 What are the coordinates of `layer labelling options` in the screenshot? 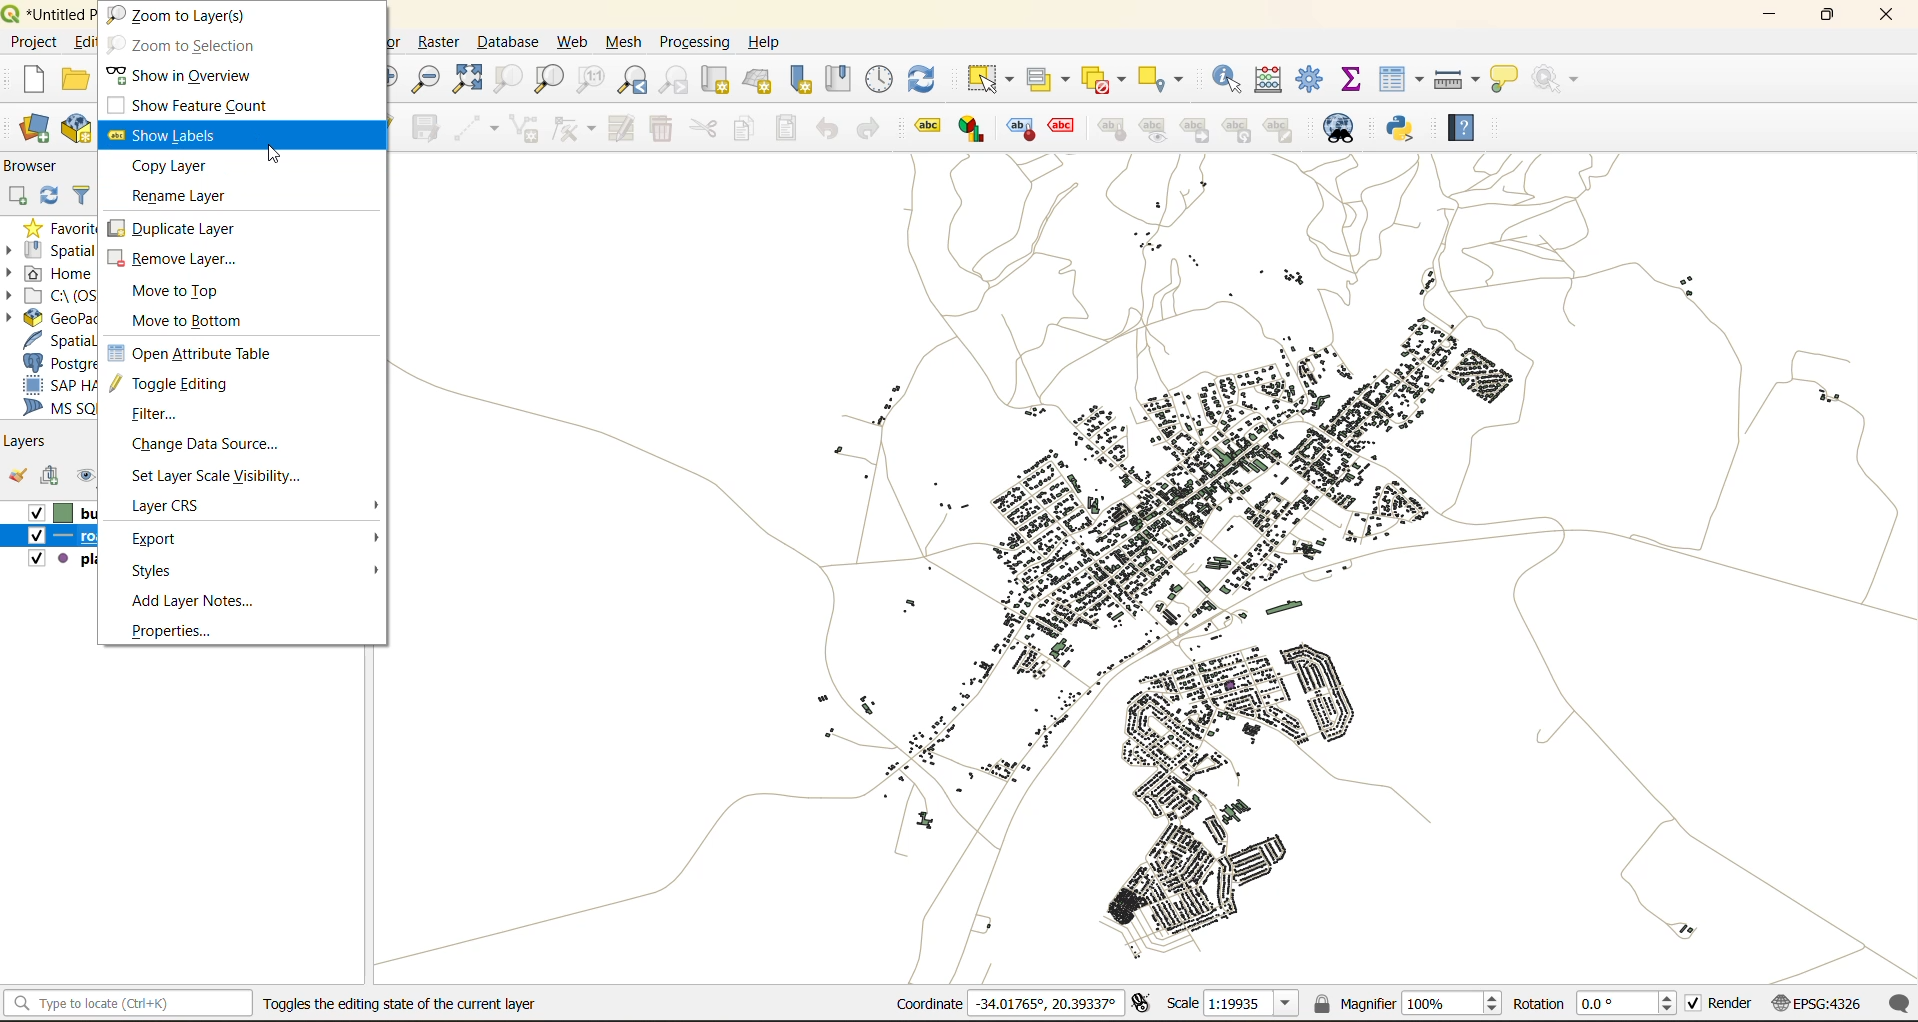 It's located at (927, 129).